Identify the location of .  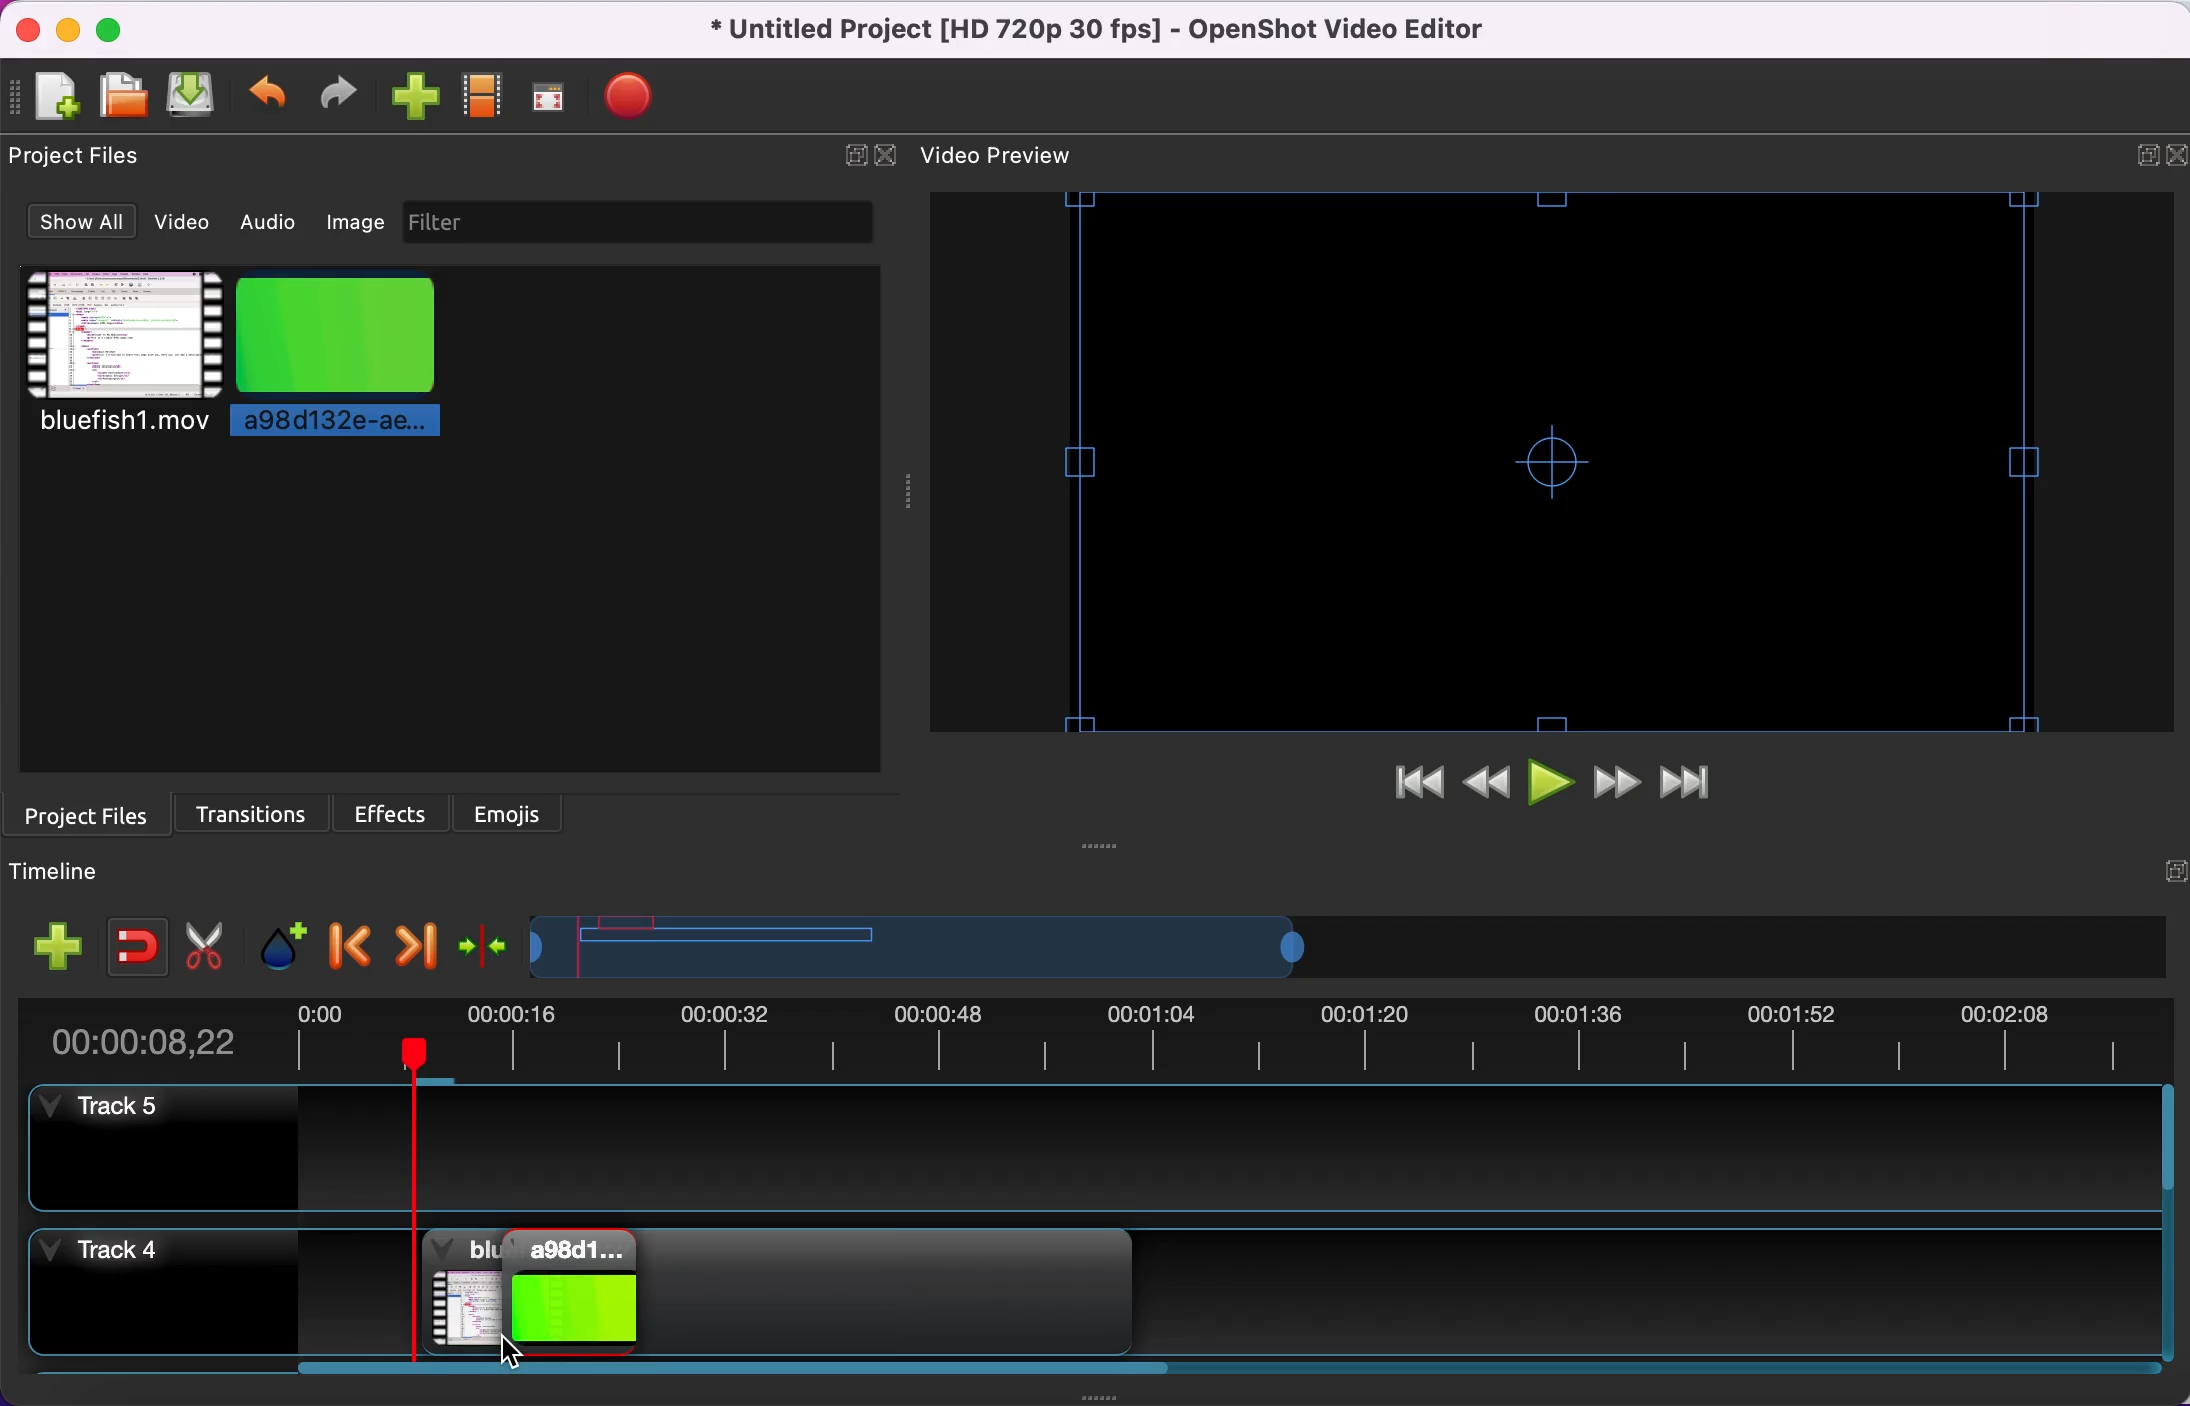
(26, 29).